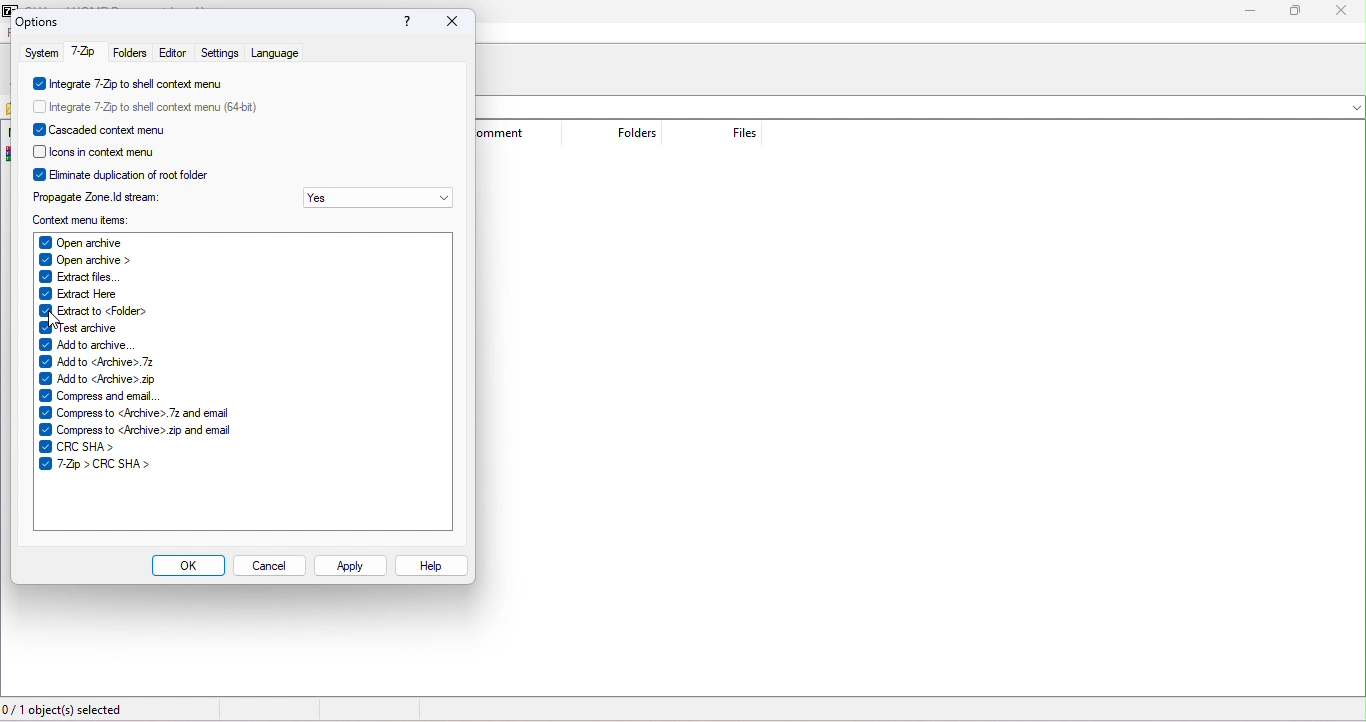  Describe the element at coordinates (188, 566) in the screenshot. I see `ok` at that location.